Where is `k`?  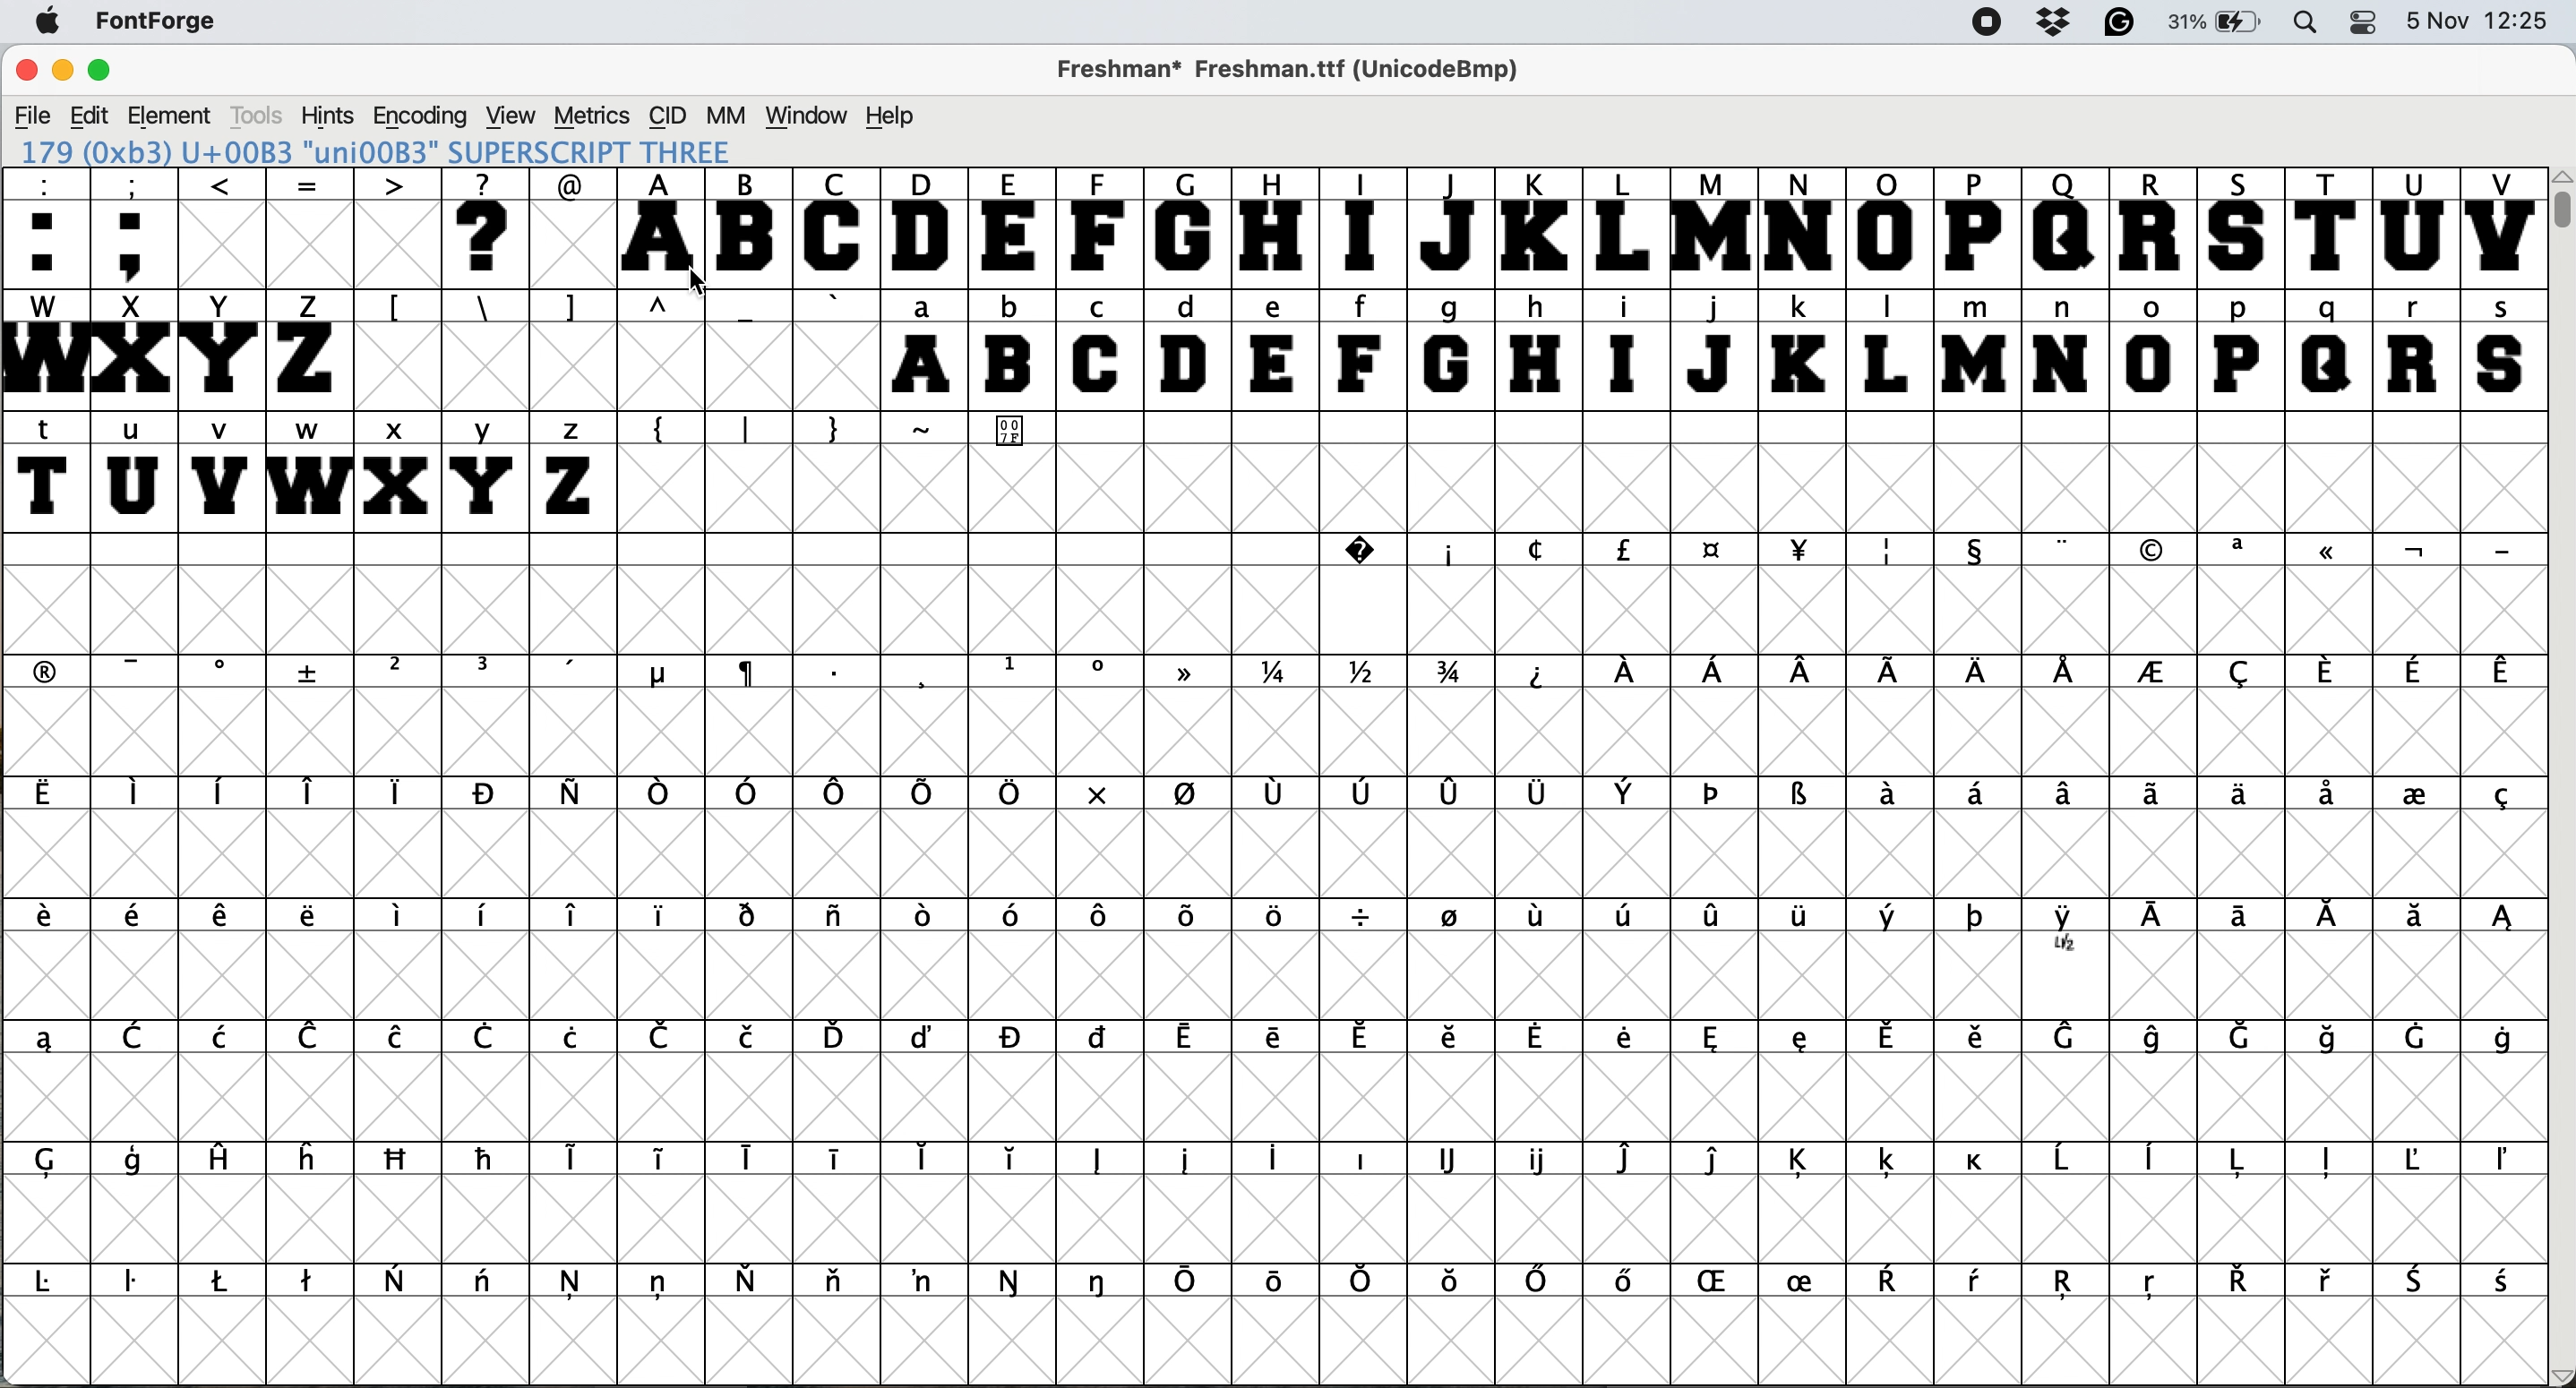
k is located at coordinates (1801, 348).